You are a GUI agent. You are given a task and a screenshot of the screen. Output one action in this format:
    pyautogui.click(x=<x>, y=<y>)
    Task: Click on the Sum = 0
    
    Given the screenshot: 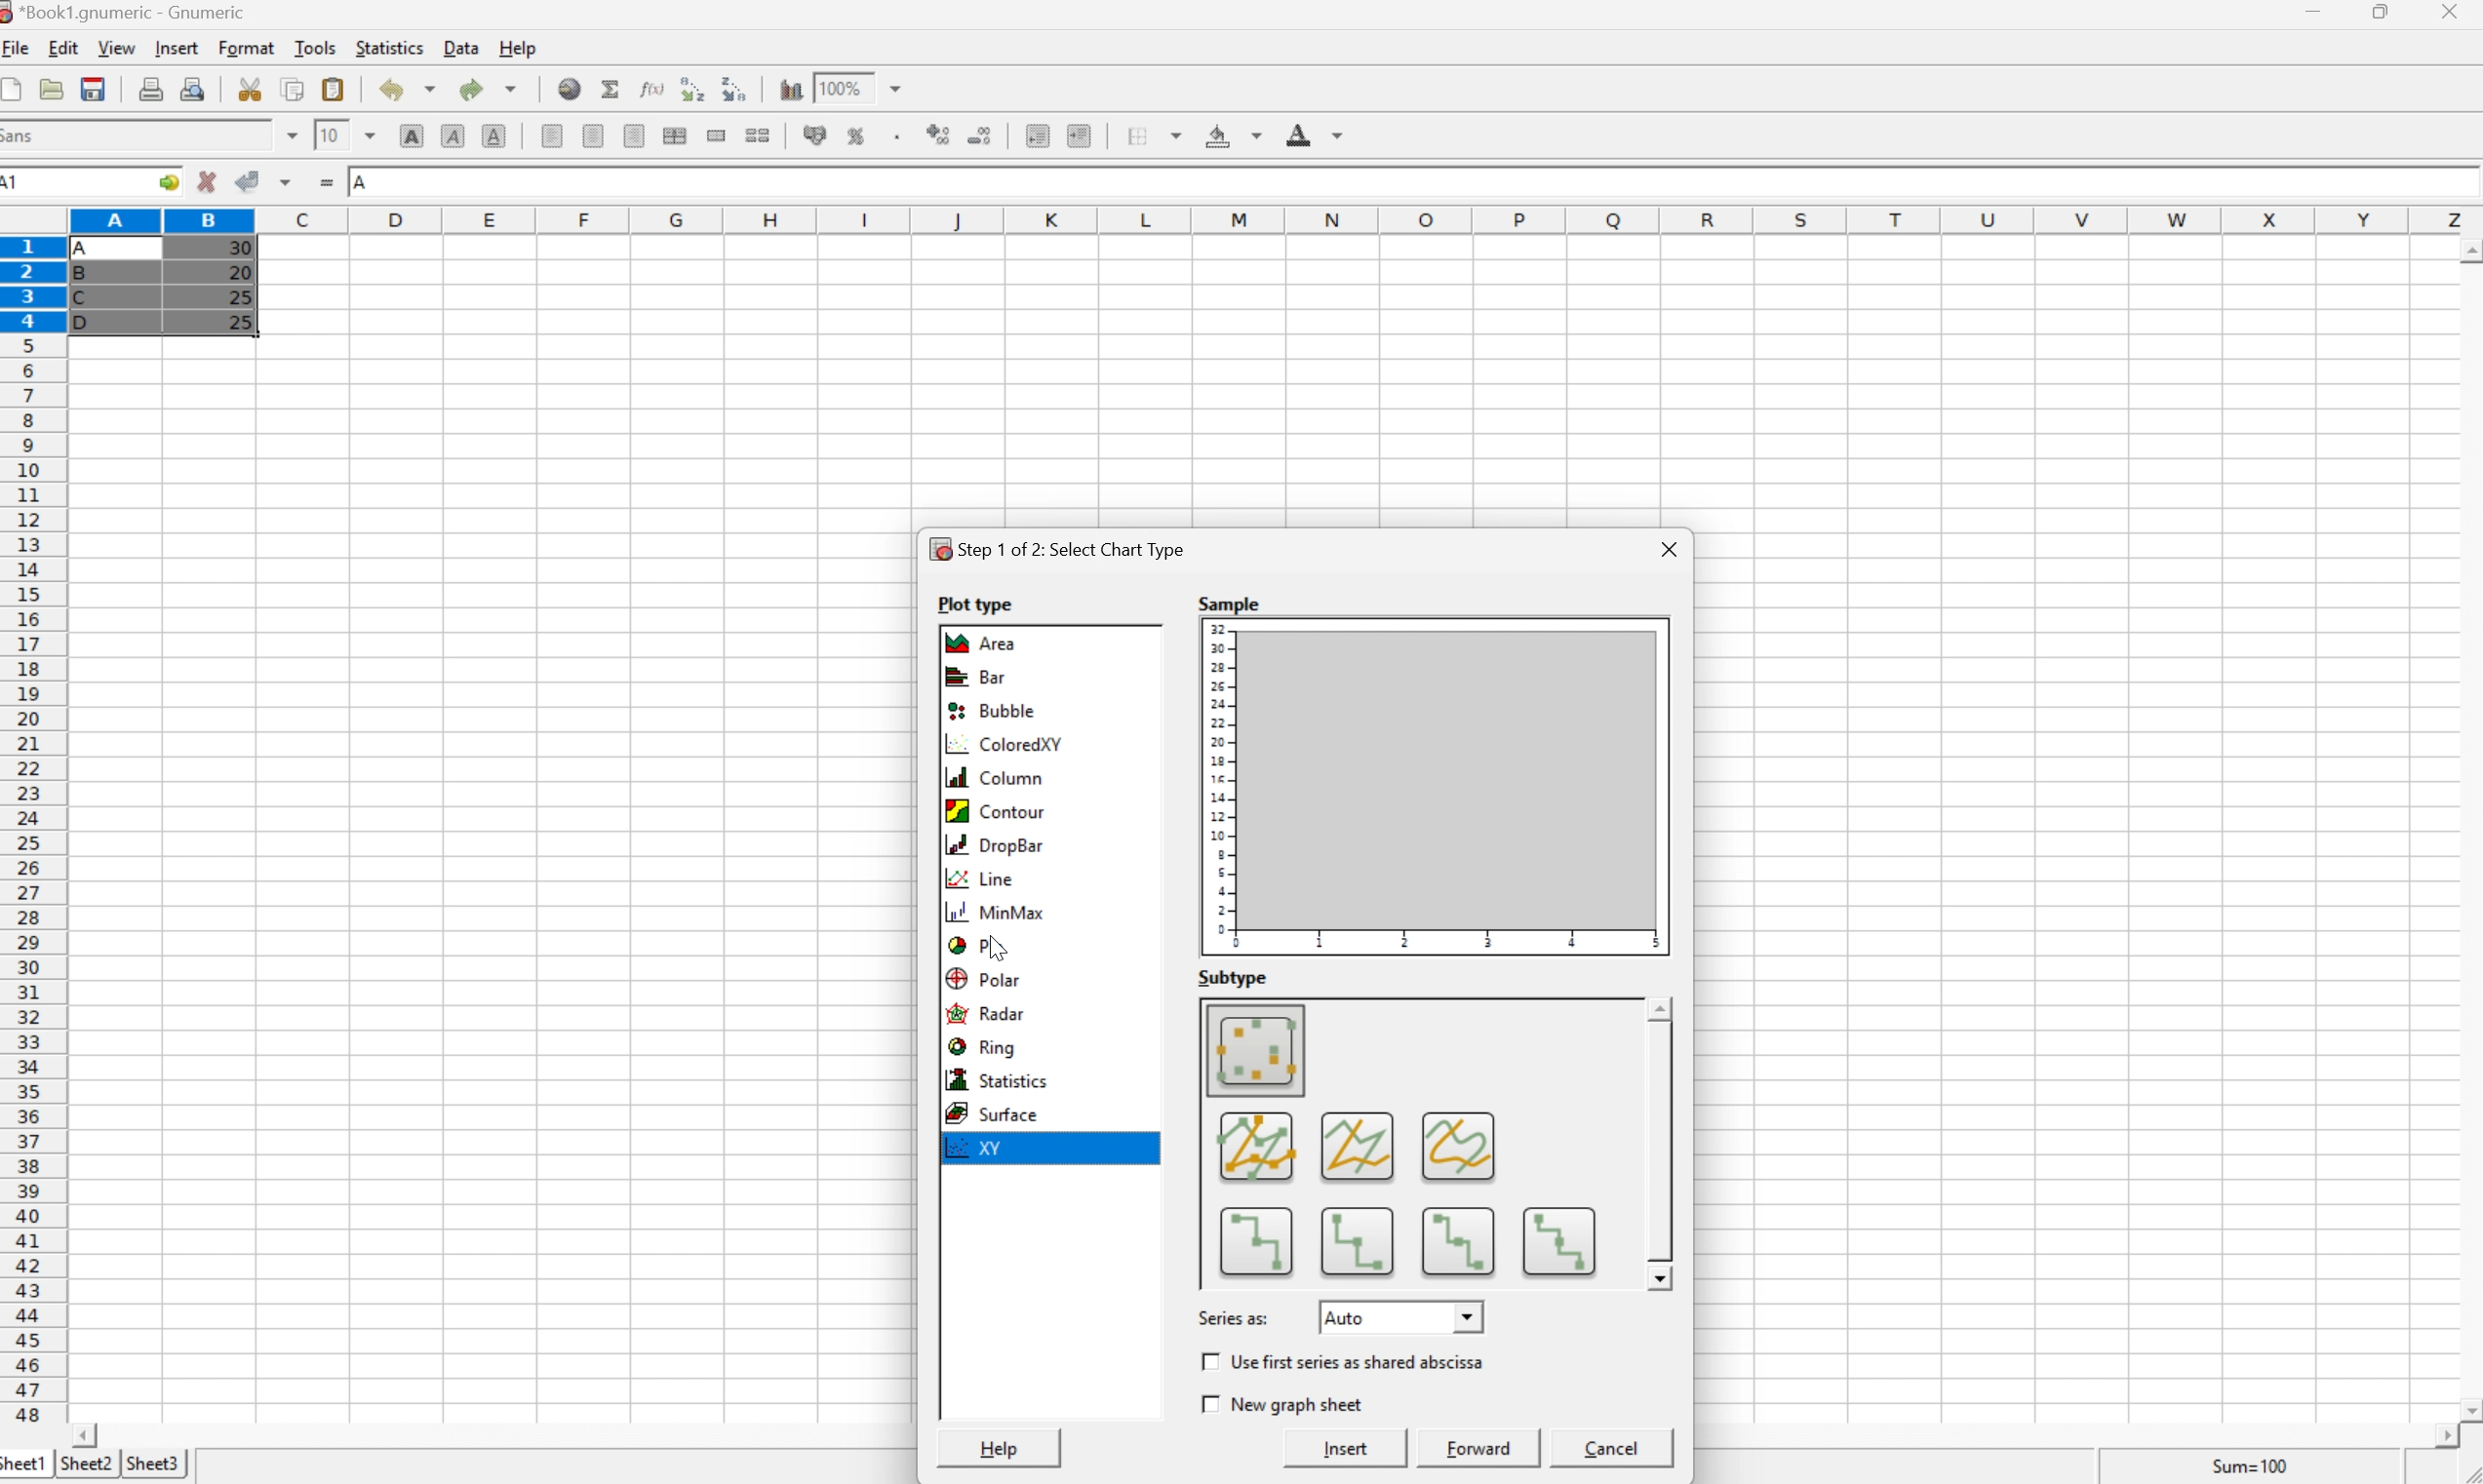 What is the action you would take?
    pyautogui.click(x=2246, y=1466)
    